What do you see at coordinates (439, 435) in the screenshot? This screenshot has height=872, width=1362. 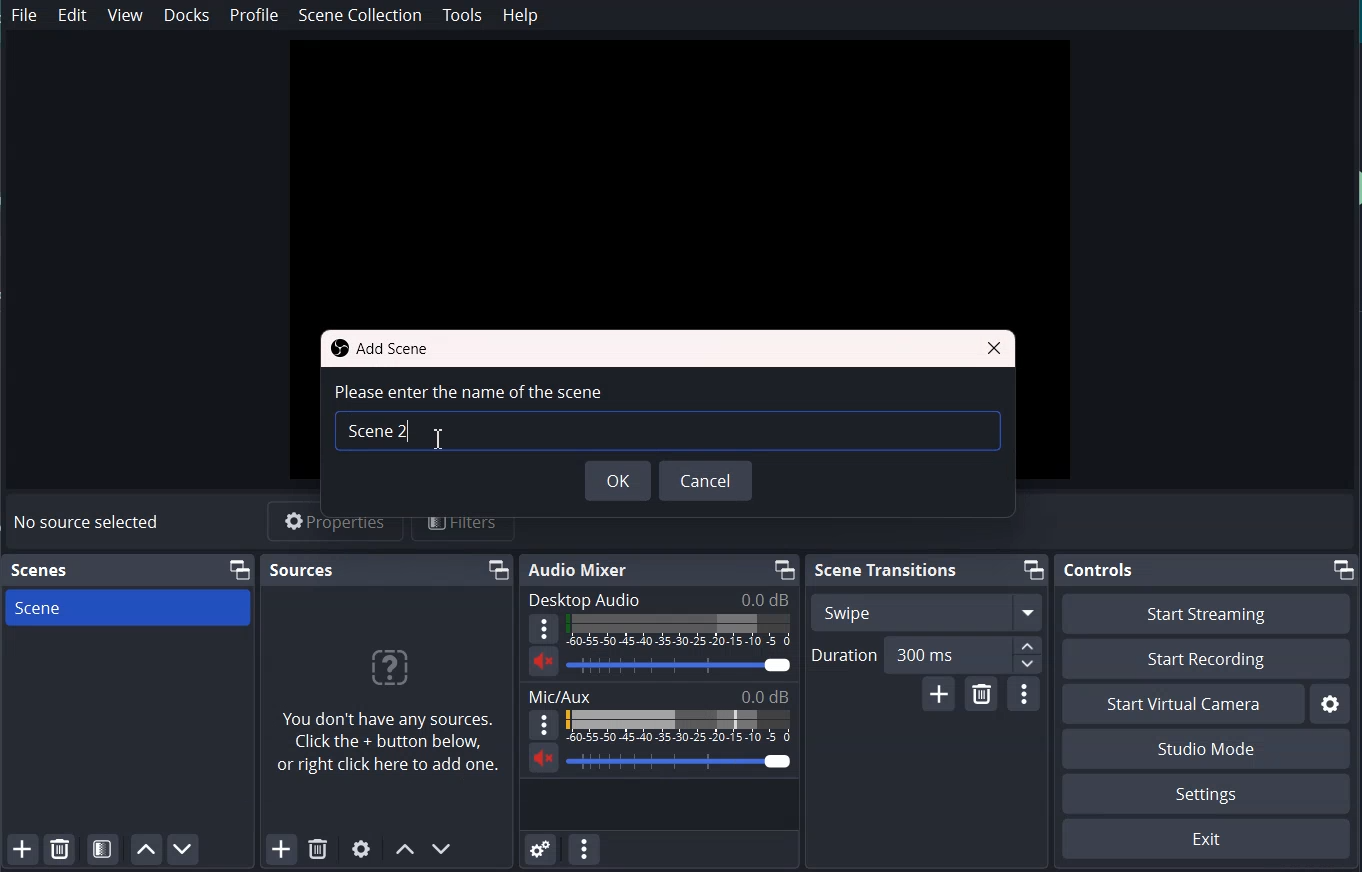 I see `Text Cursor` at bounding box center [439, 435].